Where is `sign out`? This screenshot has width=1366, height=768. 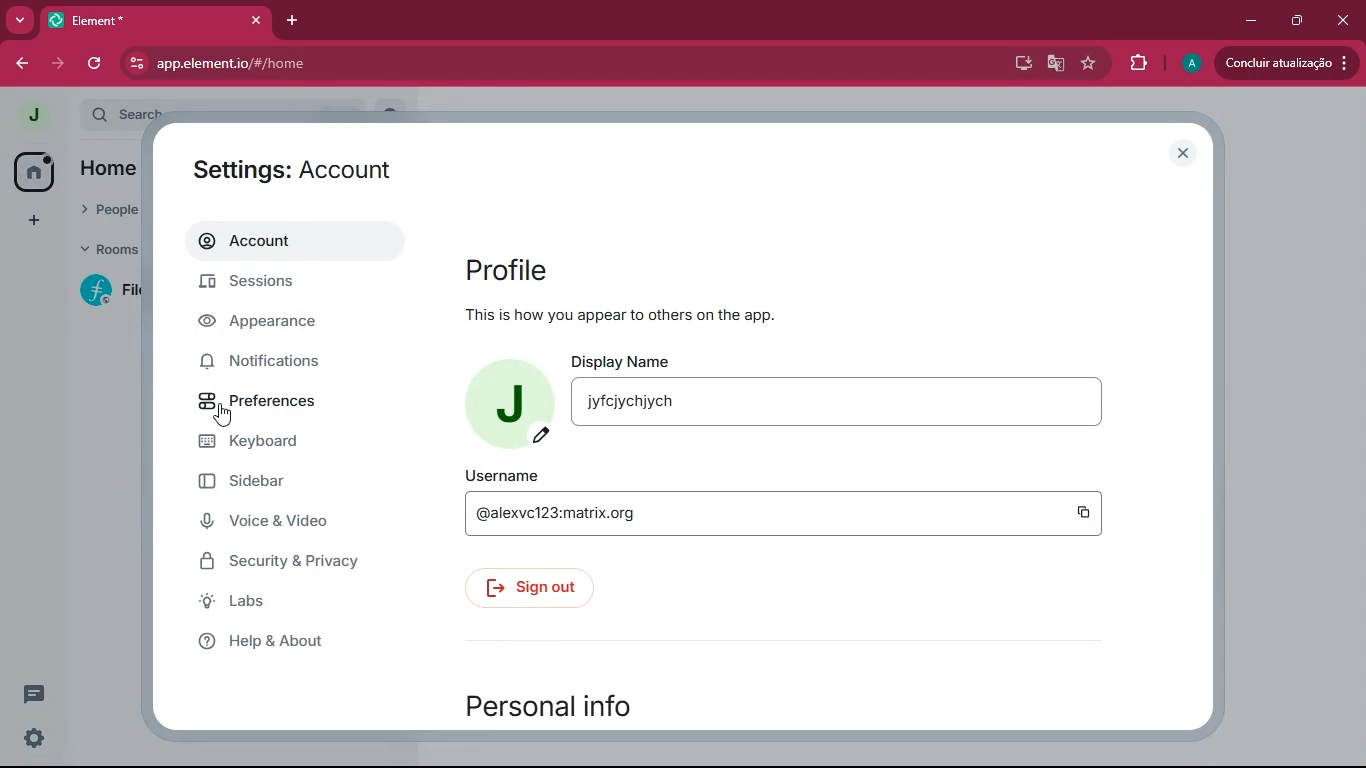
sign out is located at coordinates (534, 589).